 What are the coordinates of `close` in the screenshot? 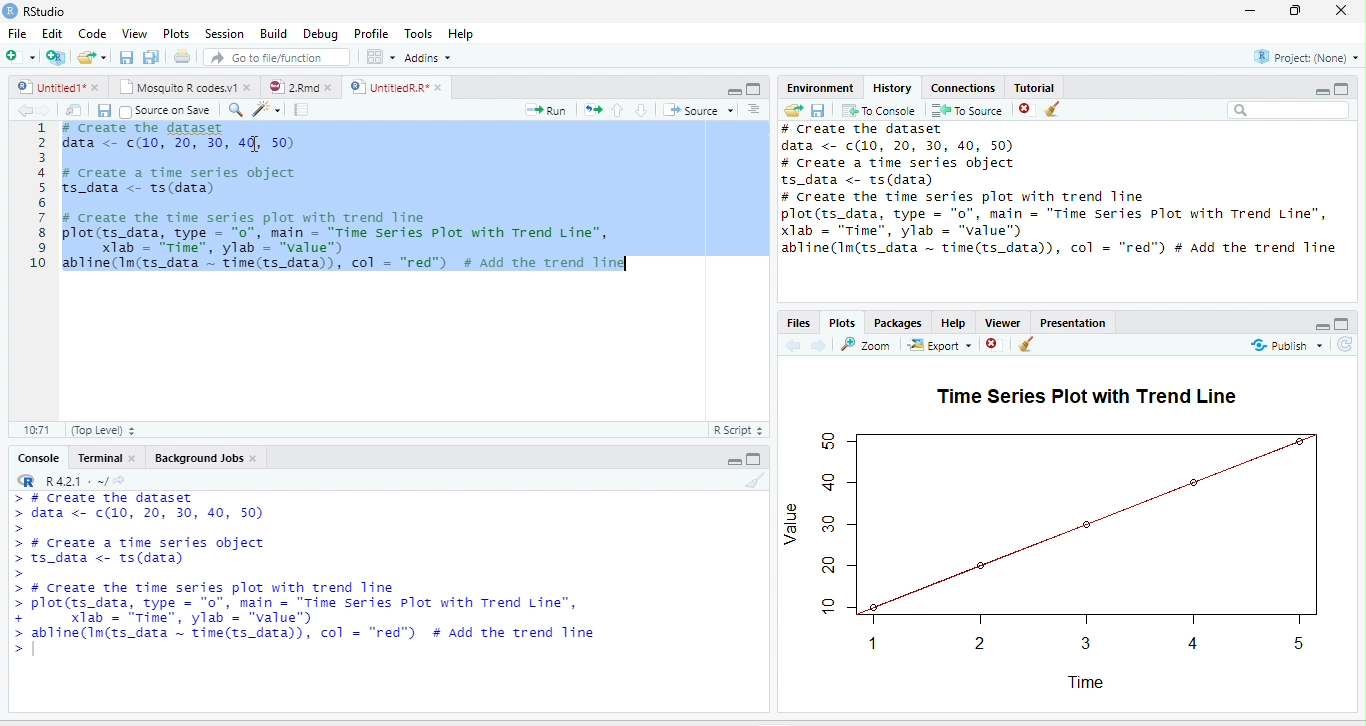 It's located at (438, 87).